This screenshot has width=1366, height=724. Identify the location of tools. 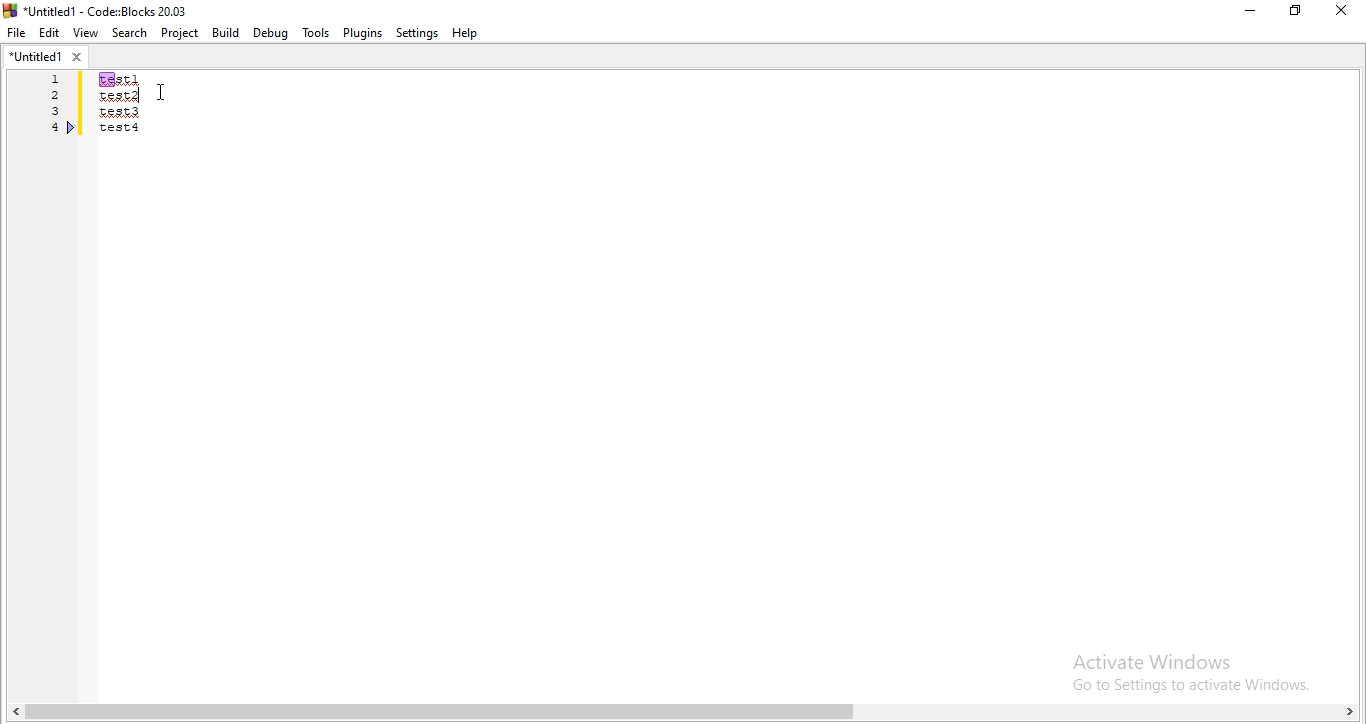
(314, 33).